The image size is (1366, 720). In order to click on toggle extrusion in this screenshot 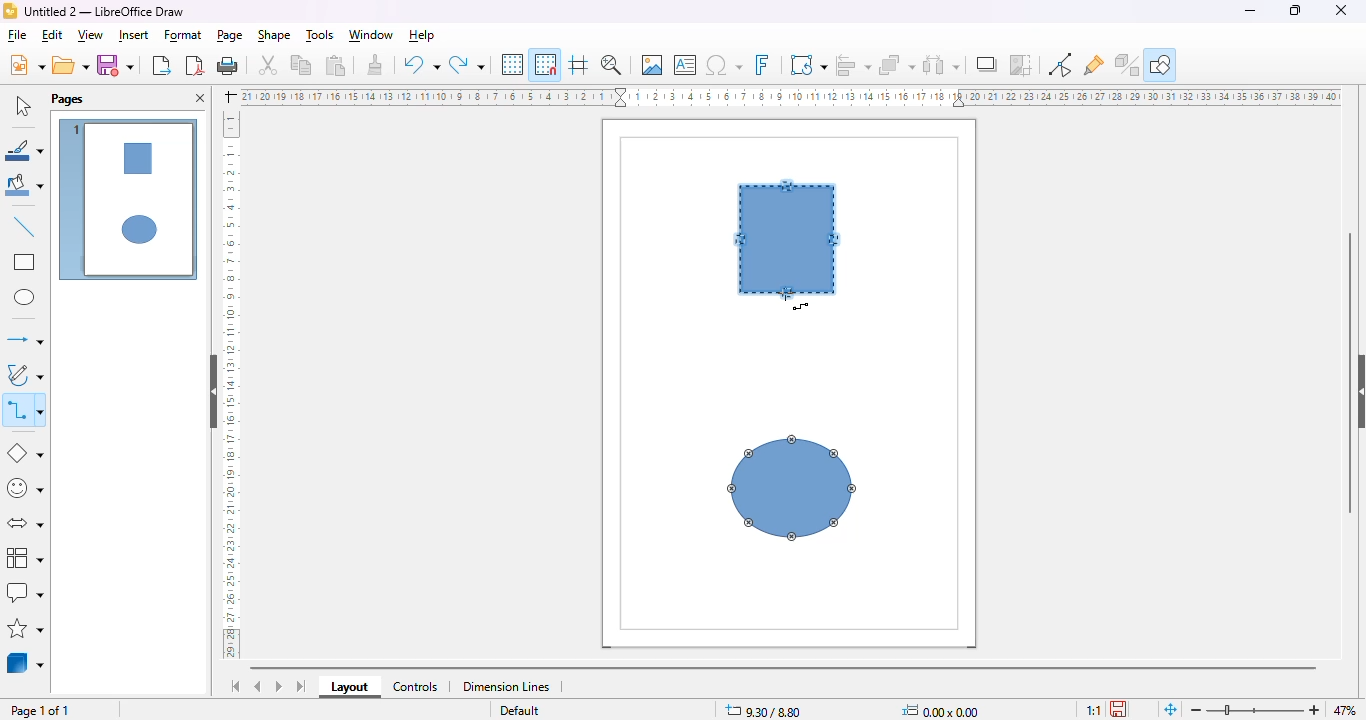, I will do `click(1128, 65)`.